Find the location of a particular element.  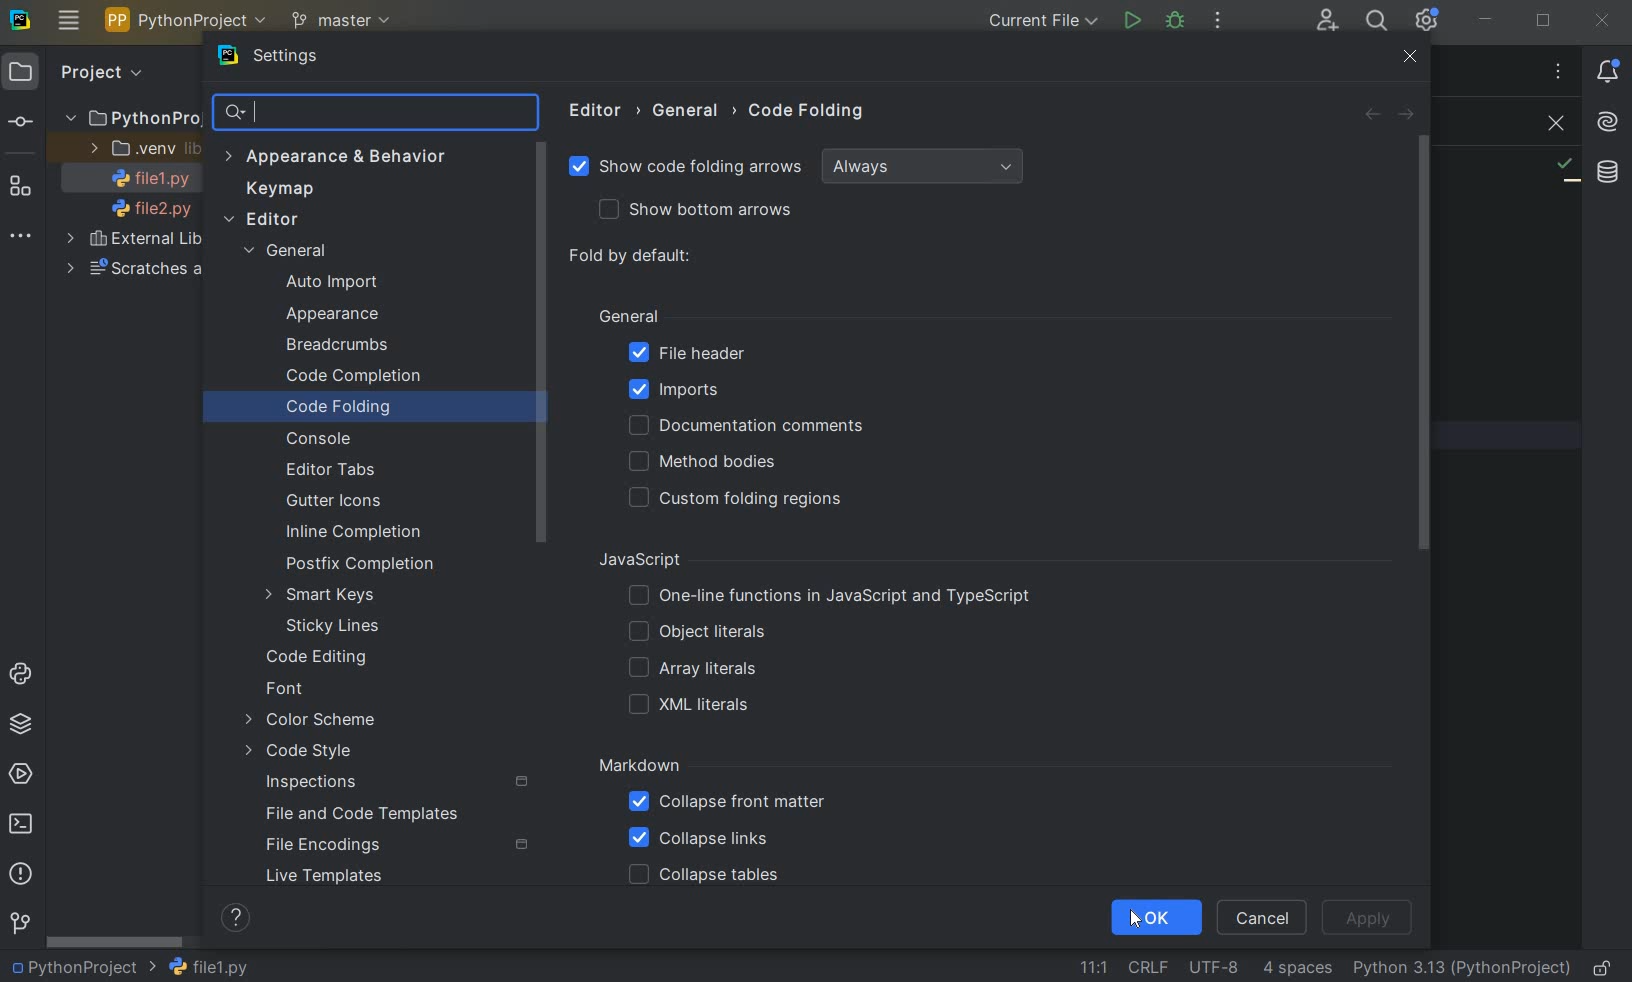

SYSTEM LOGO is located at coordinates (22, 21).